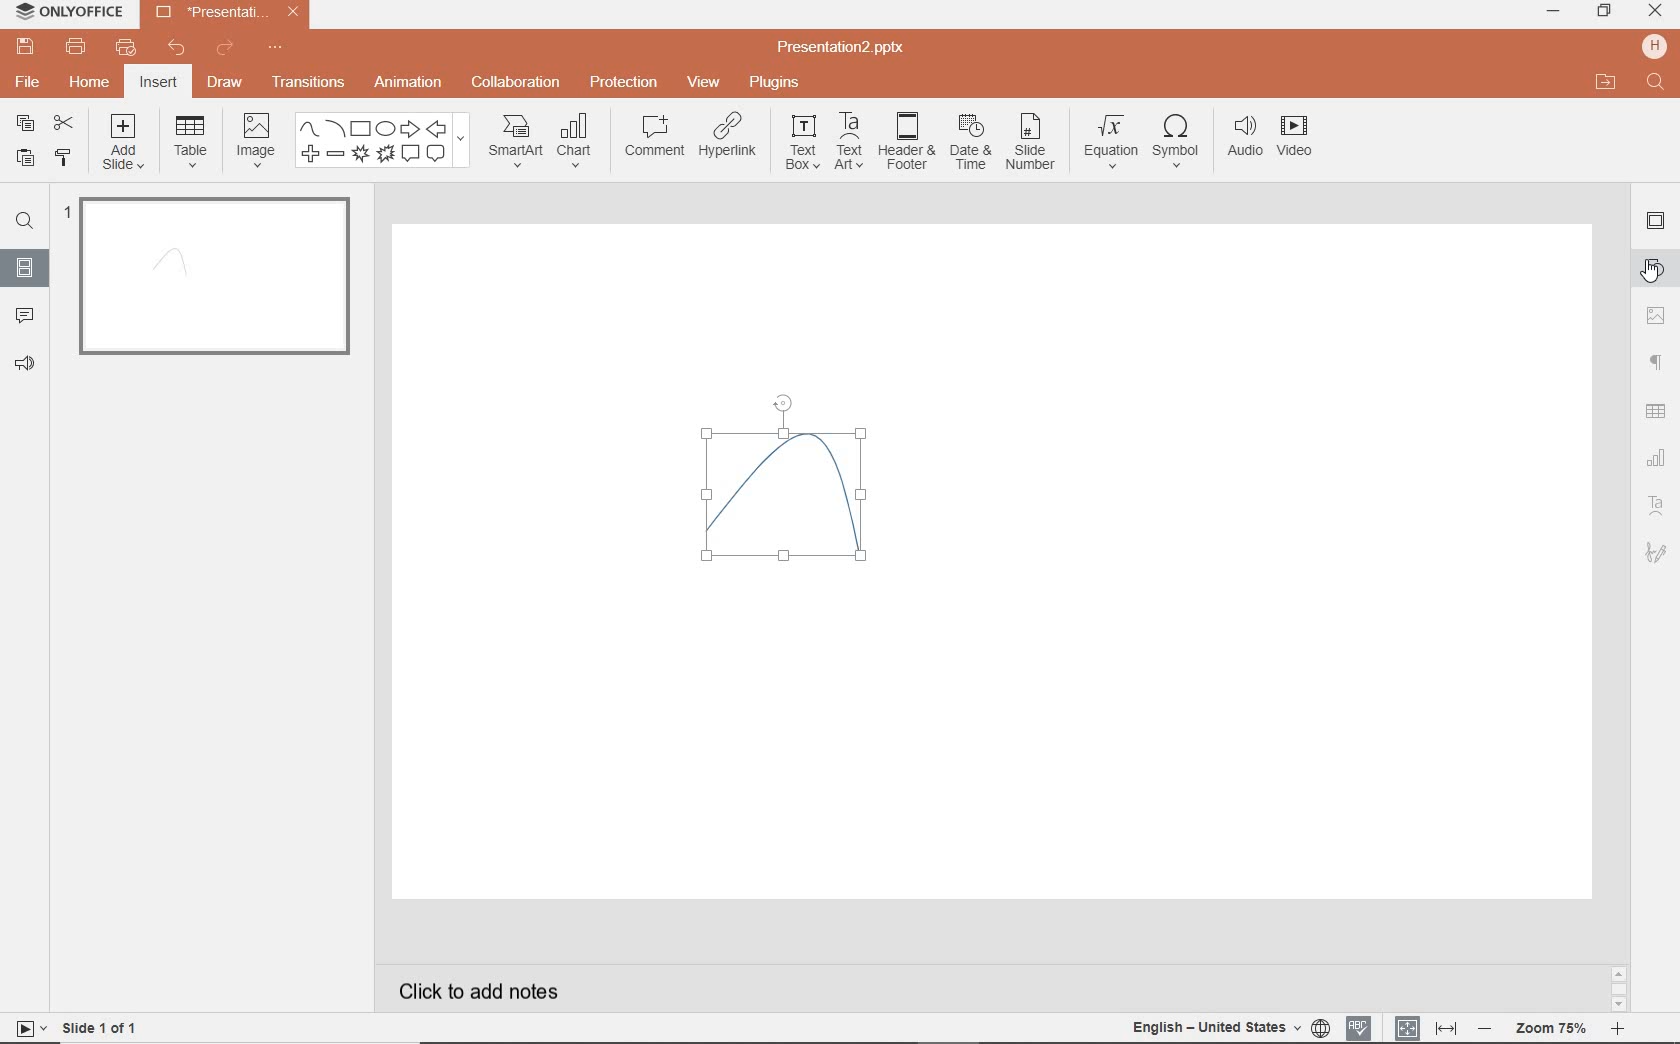  I want to click on VIDEO, so click(1305, 139).